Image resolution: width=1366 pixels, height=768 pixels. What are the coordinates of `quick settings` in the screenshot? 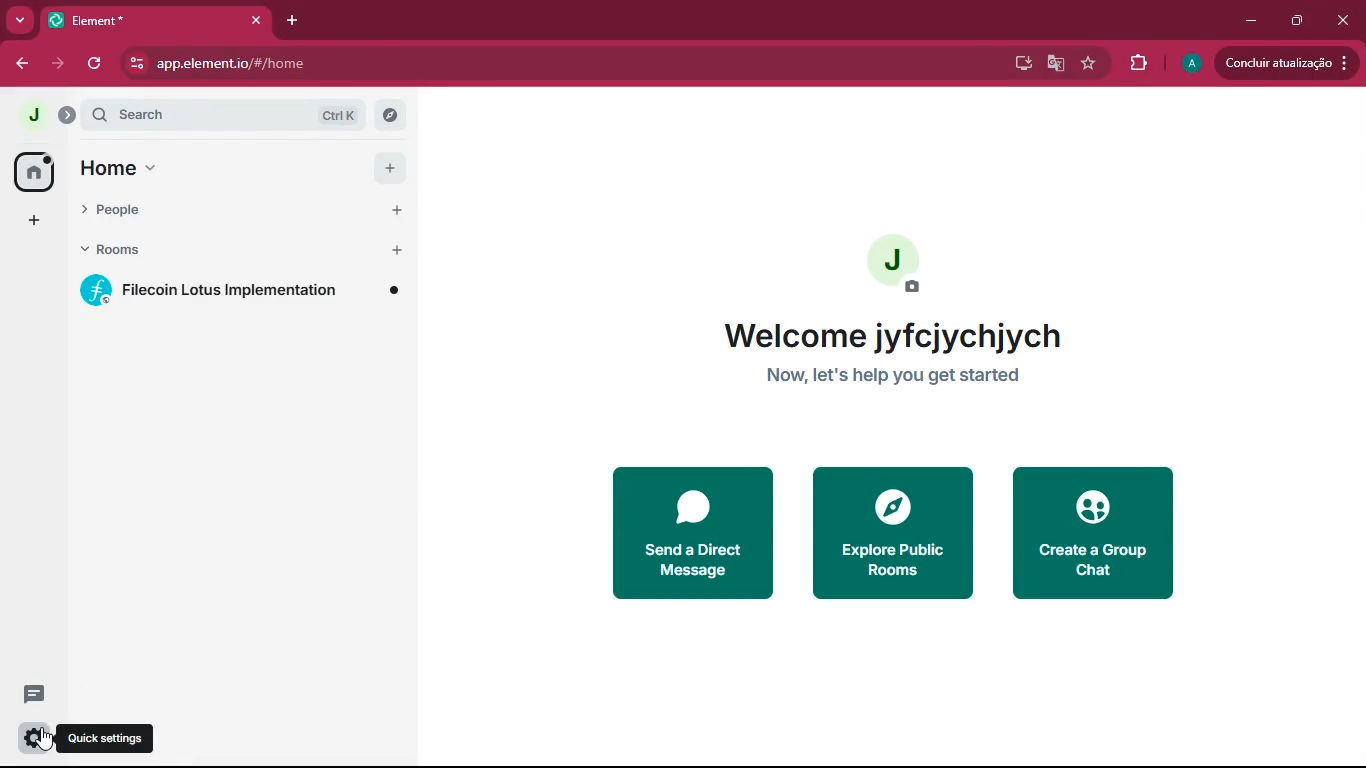 It's located at (32, 738).